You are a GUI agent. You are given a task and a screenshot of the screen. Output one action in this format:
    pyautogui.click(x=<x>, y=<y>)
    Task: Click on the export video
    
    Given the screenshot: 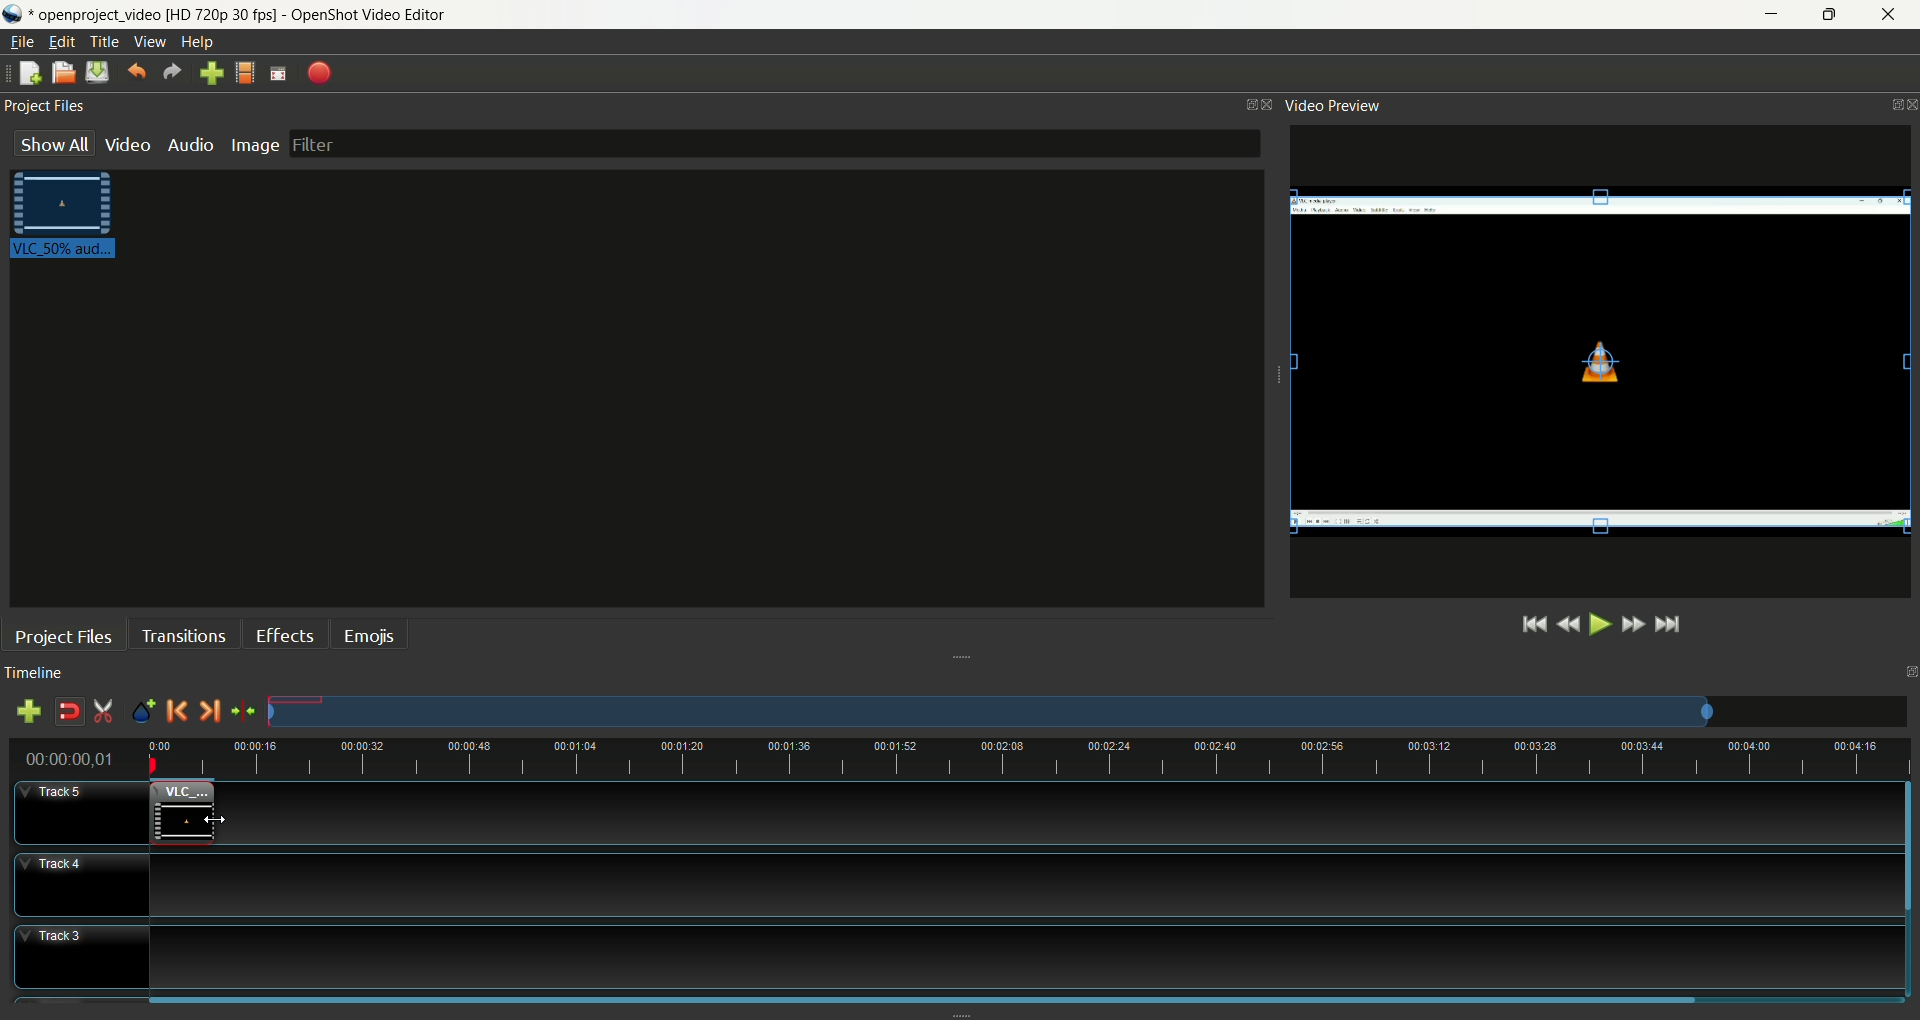 What is the action you would take?
    pyautogui.click(x=320, y=72)
    